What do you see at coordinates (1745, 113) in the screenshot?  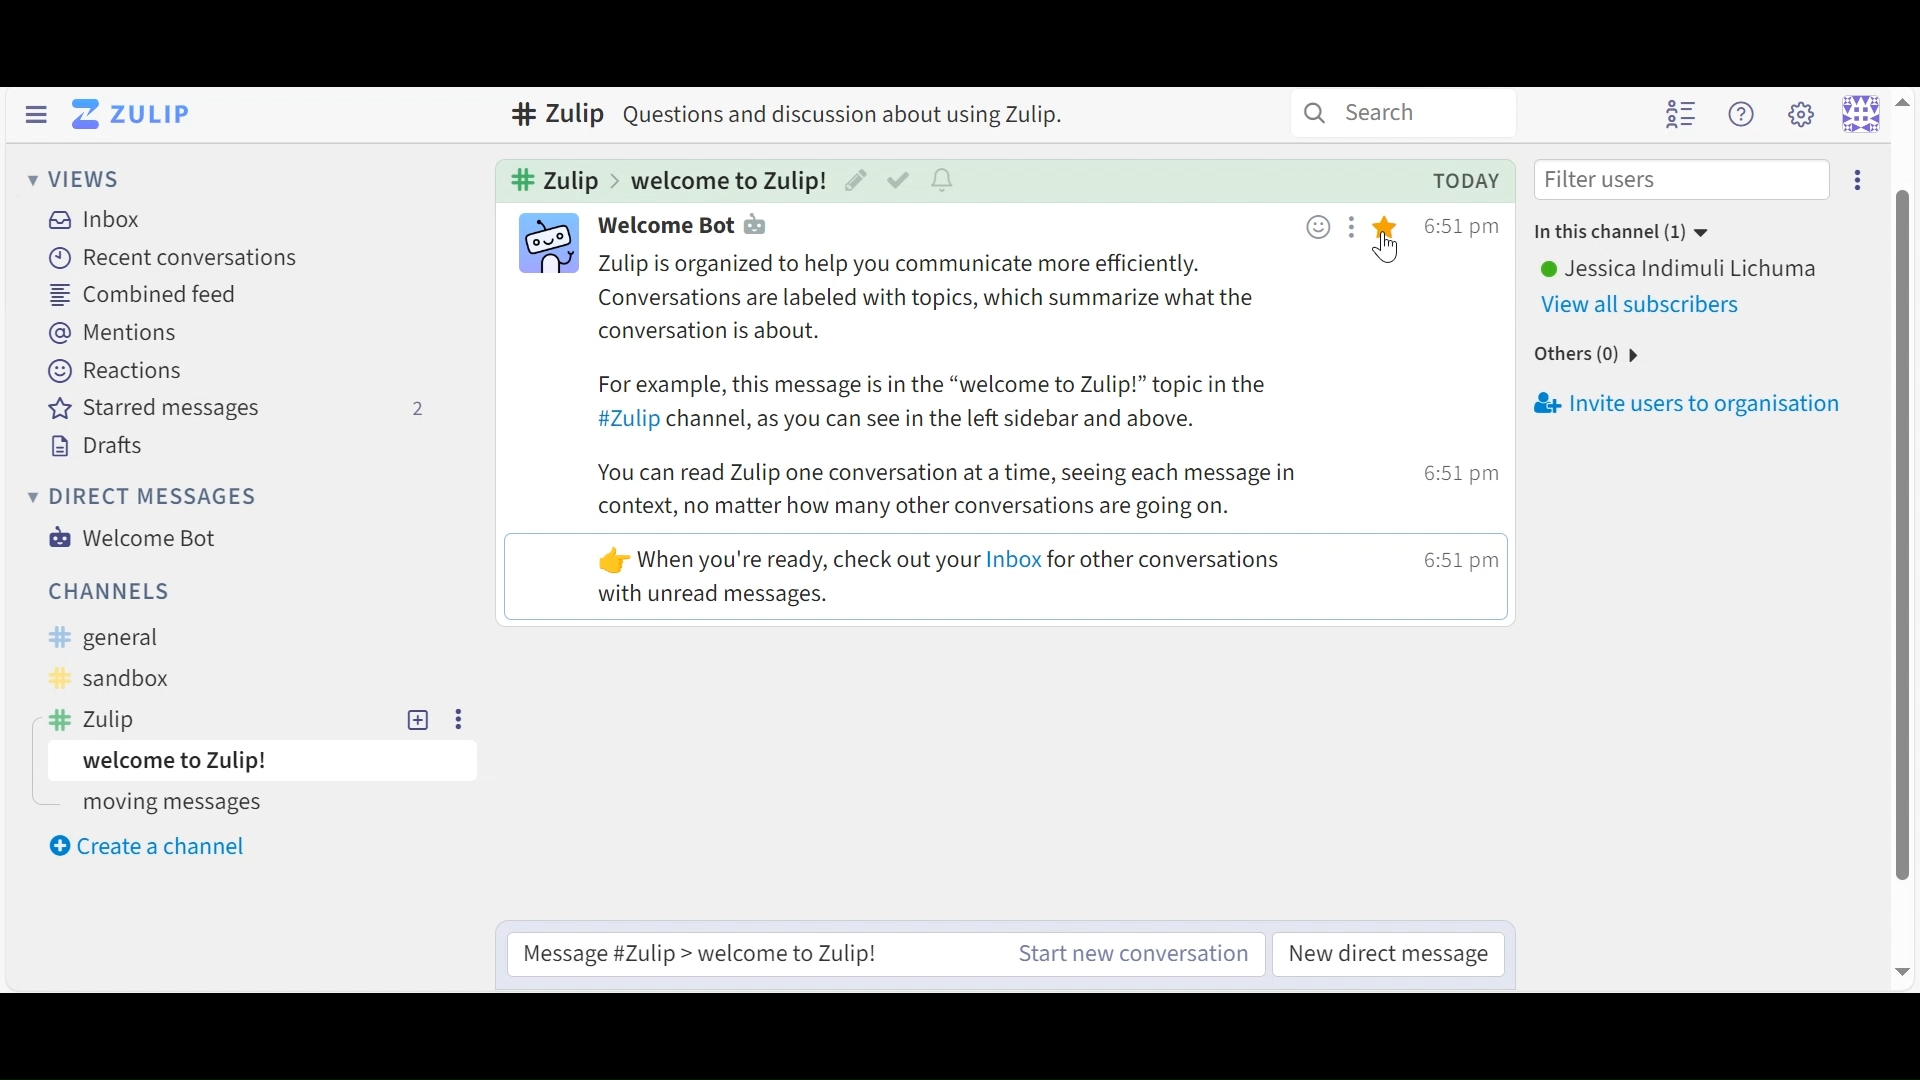 I see `Help menu` at bounding box center [1745, 113].